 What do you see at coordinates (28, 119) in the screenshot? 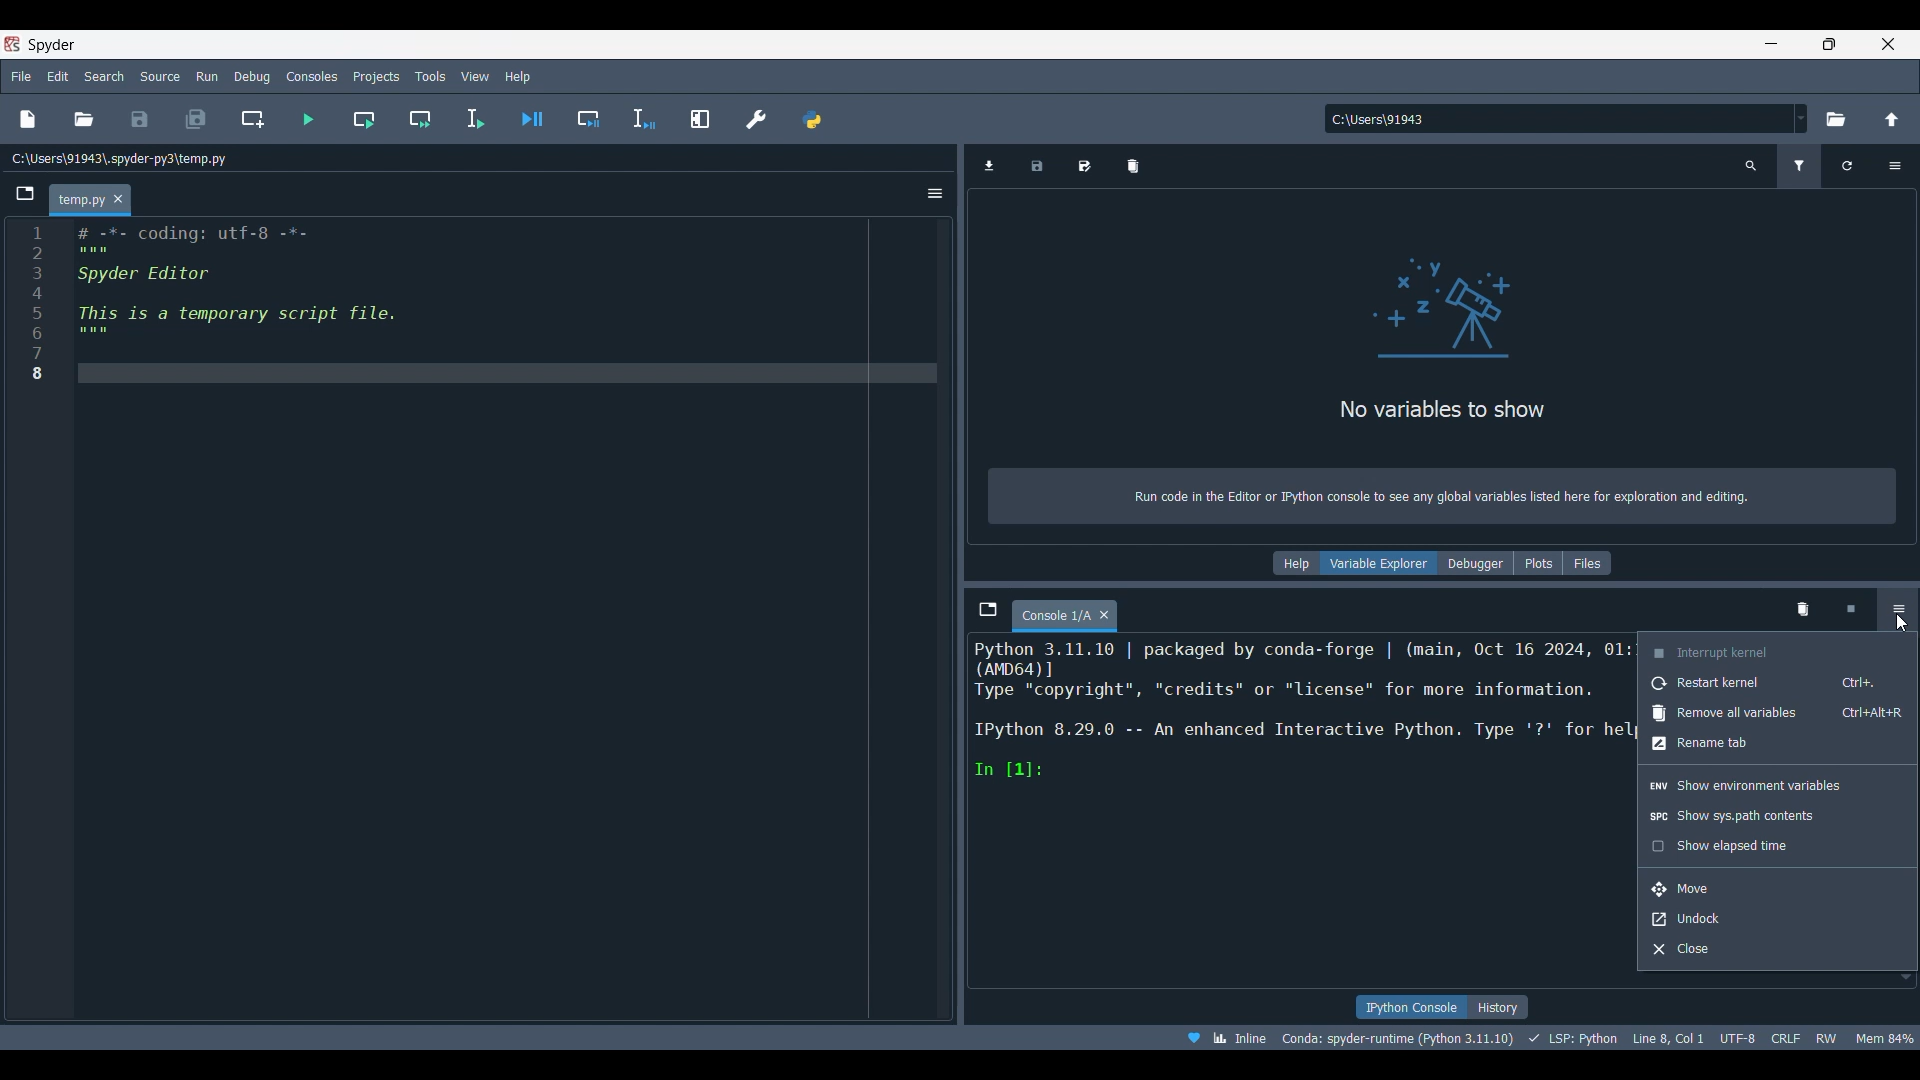
I see `New file` at bounding box center [28, 119].